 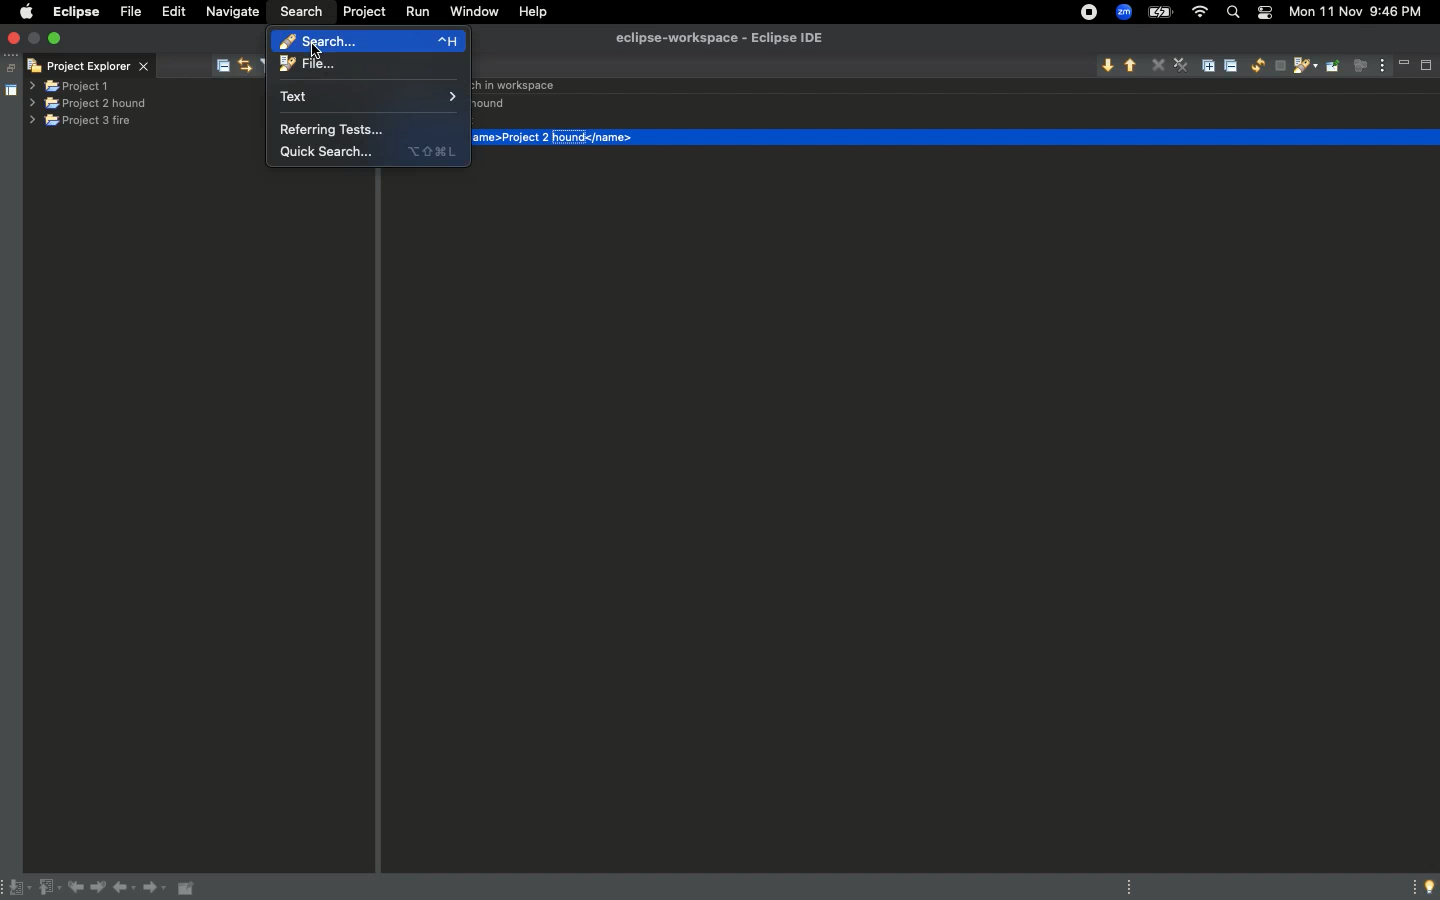 What do you see at coordinates (78, 122) in the screenshot?
I see `Project 3 fire` at bounding box center [78, 122].